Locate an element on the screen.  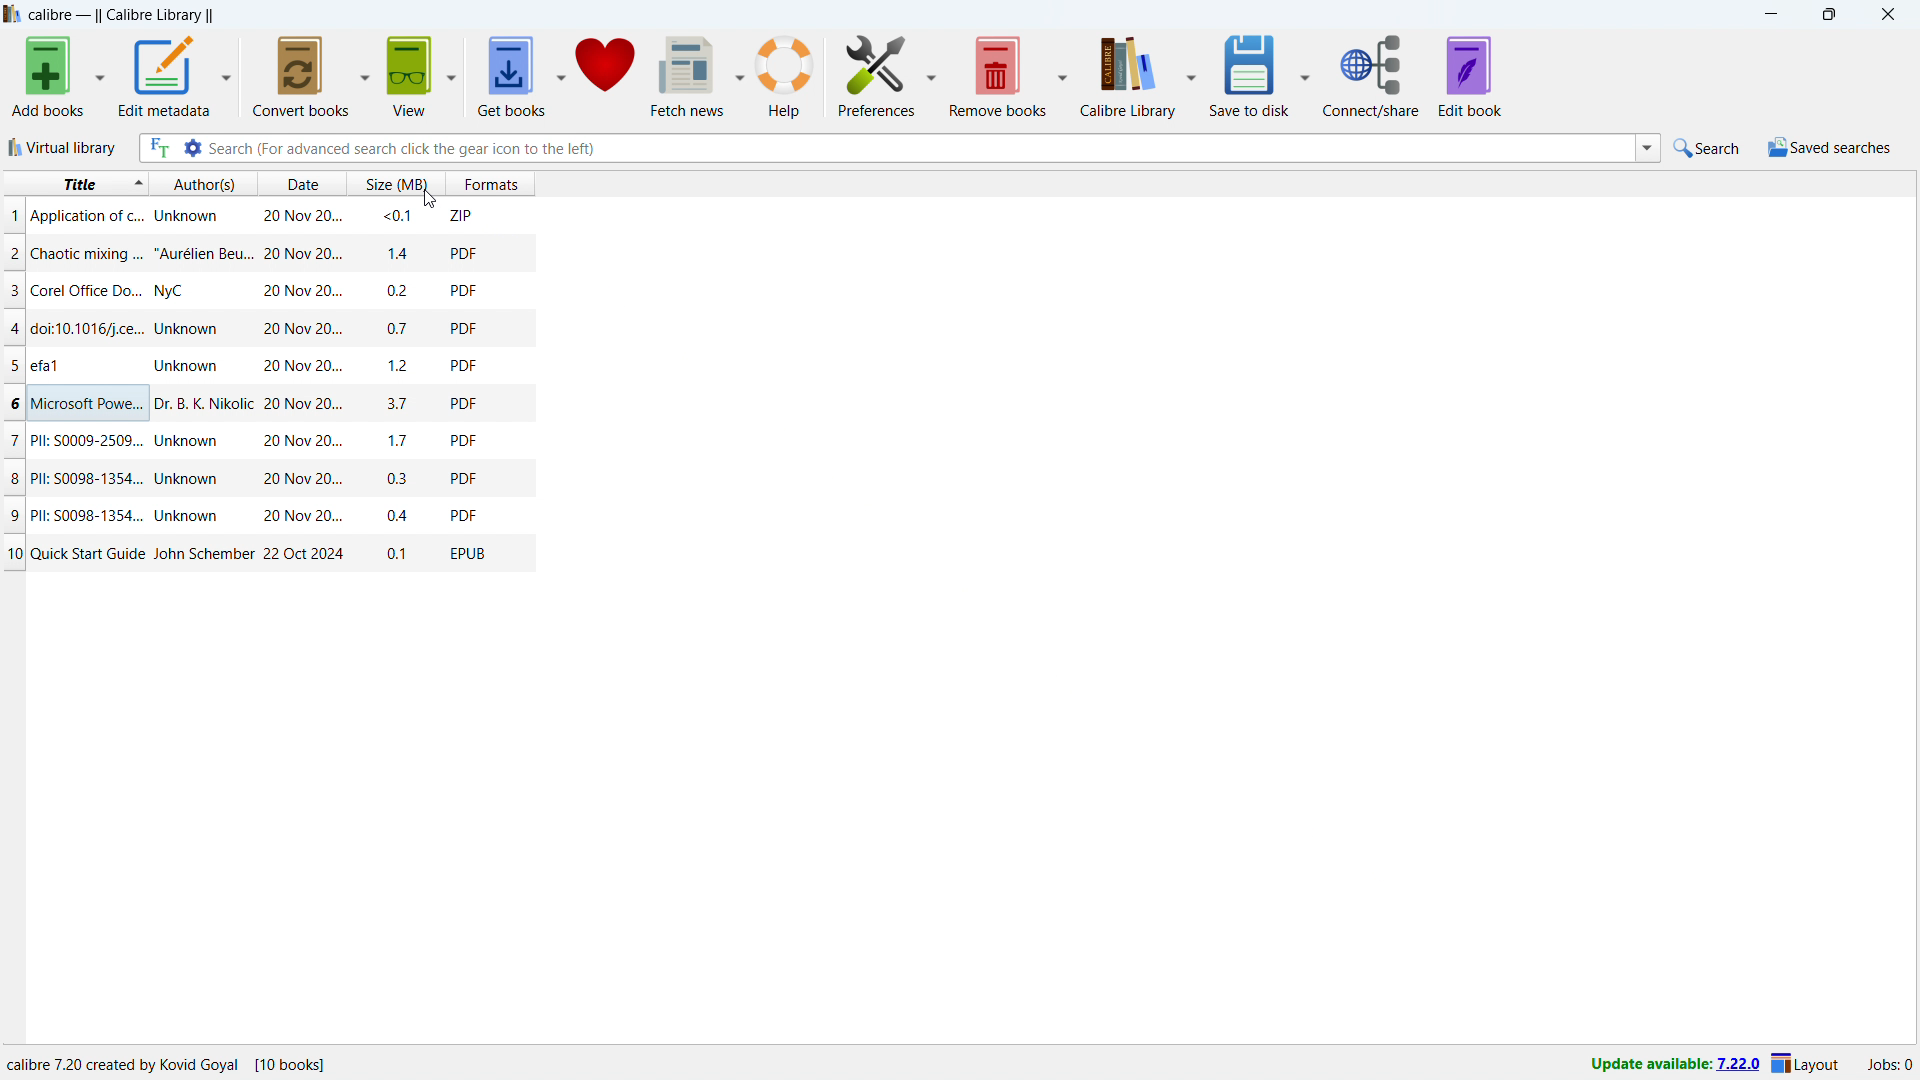
date is located at coordinates (299, 183).